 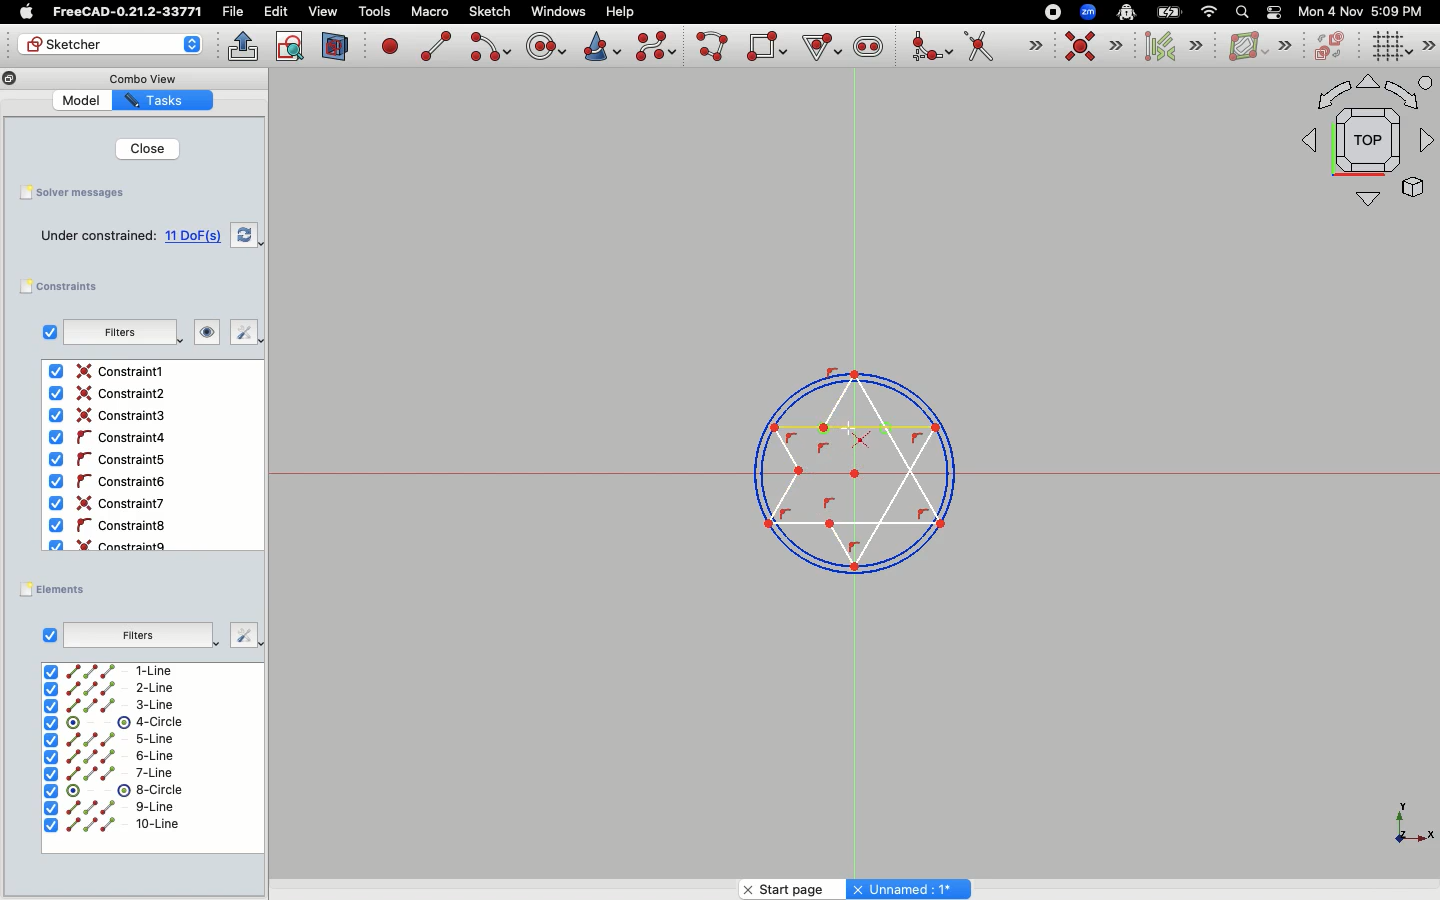 I want to click on Create conic, so click(x=600, y=45).